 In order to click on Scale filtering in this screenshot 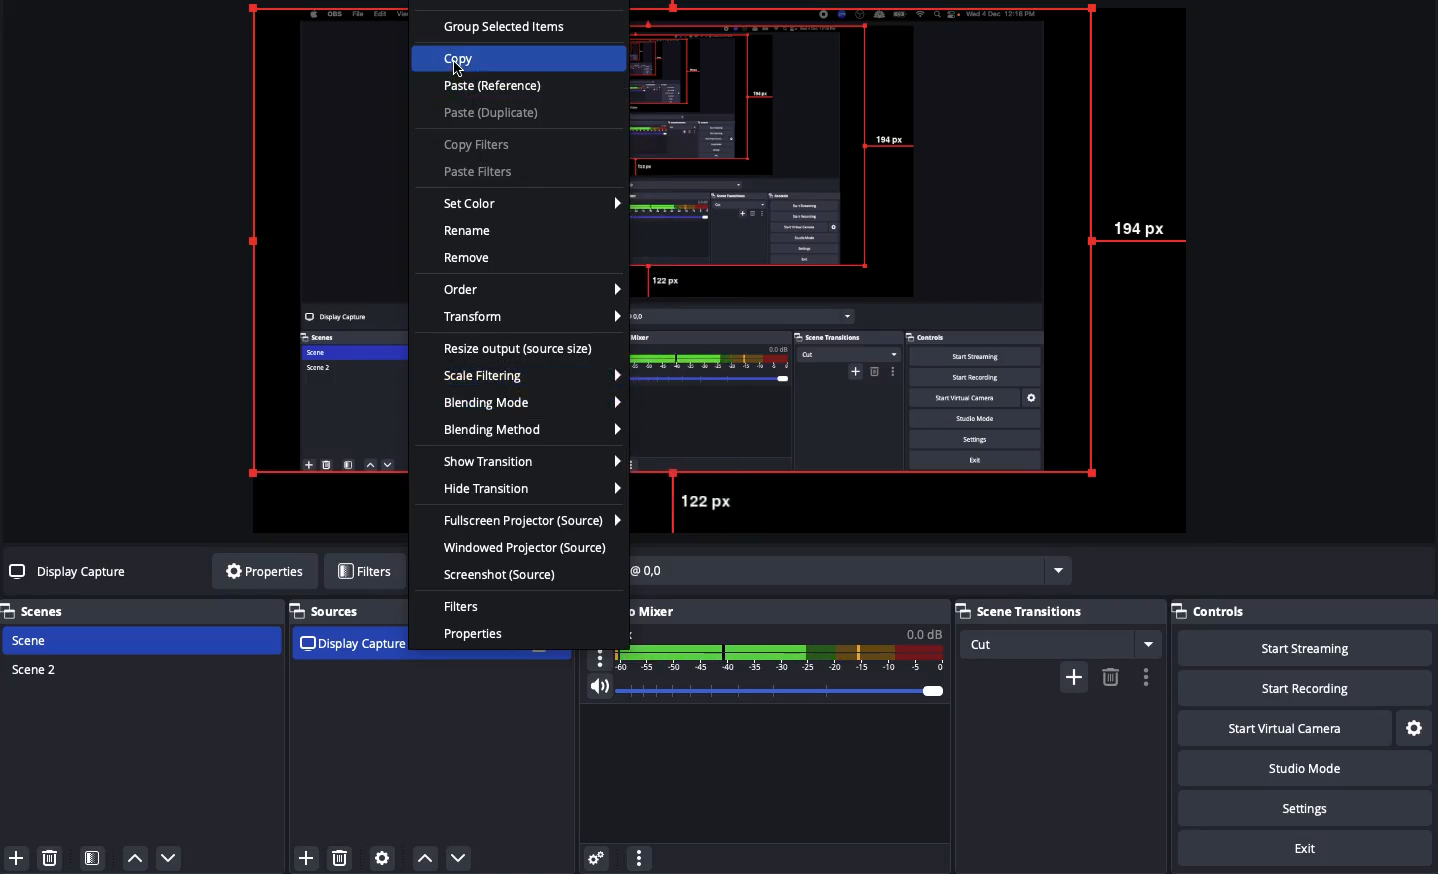, I will do `click(534, 376)`.